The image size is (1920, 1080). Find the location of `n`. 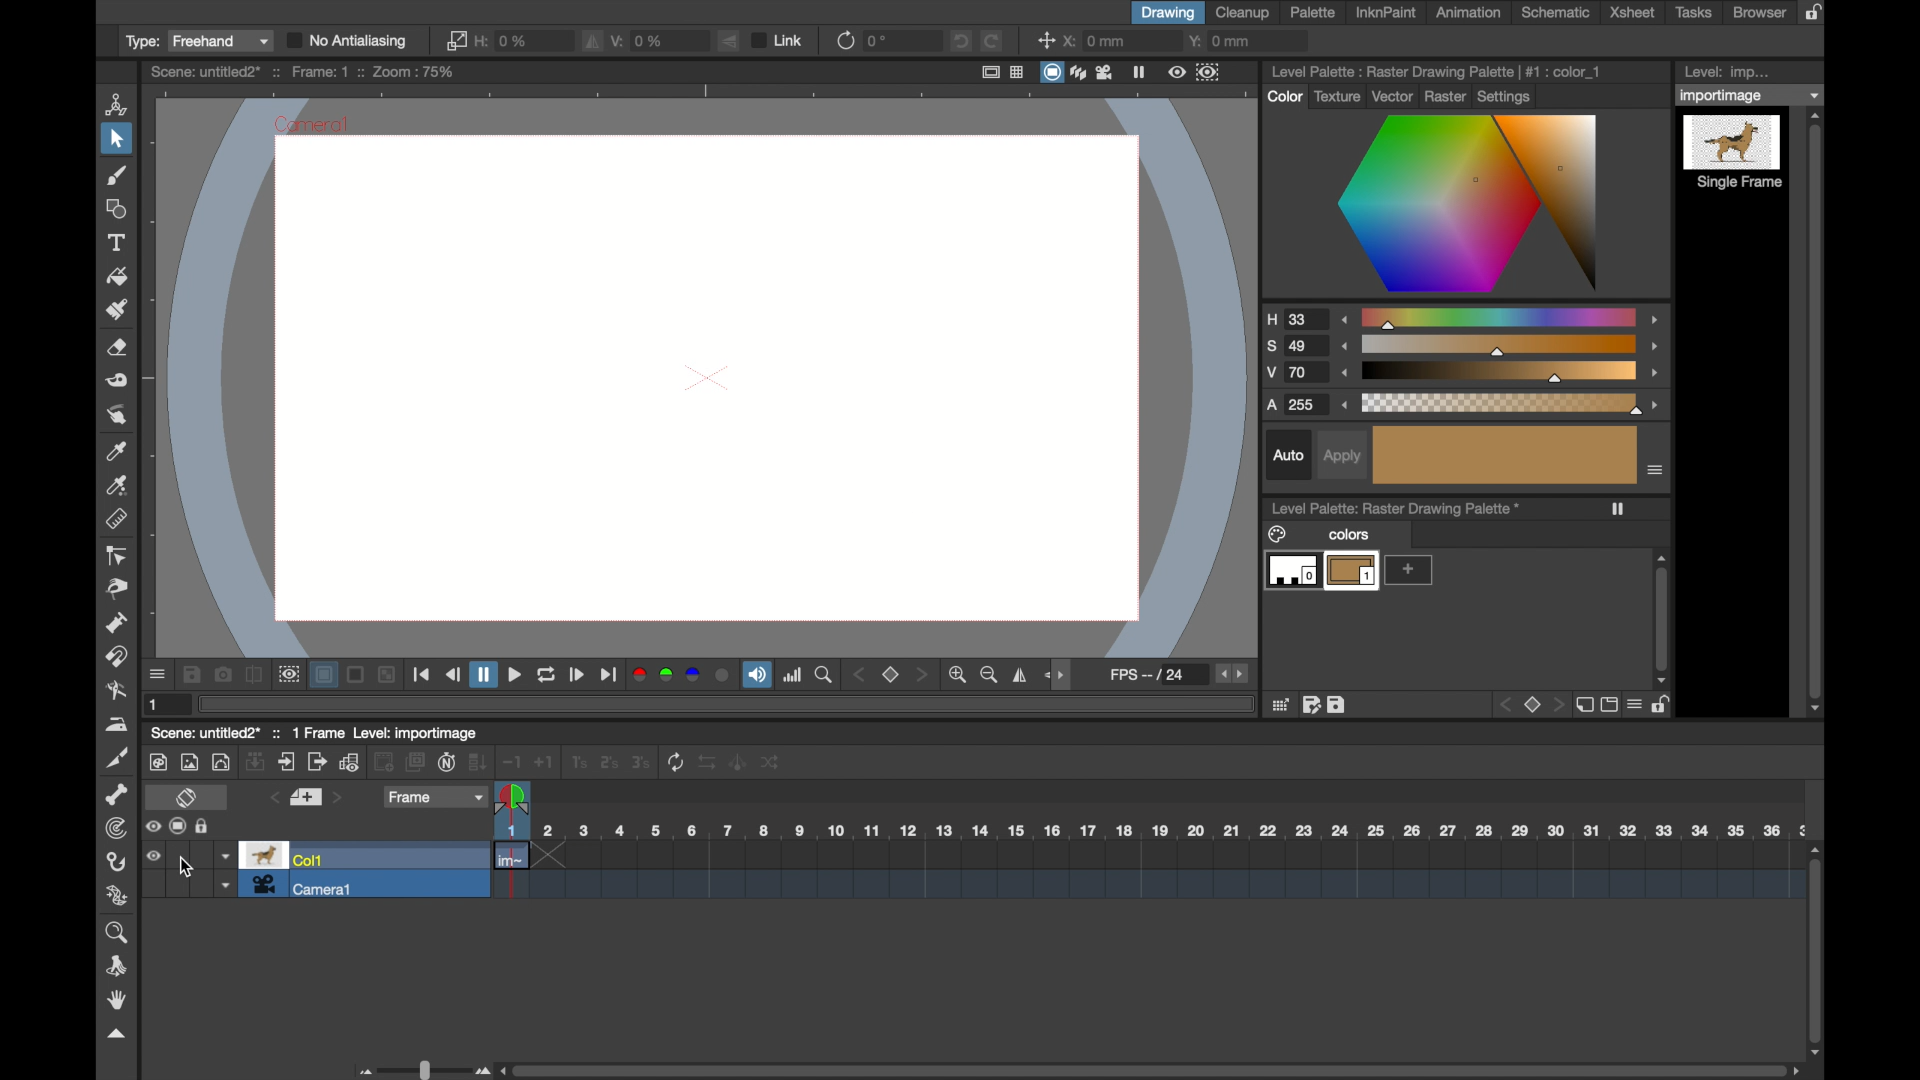

n is located at coordinates (447, 762).